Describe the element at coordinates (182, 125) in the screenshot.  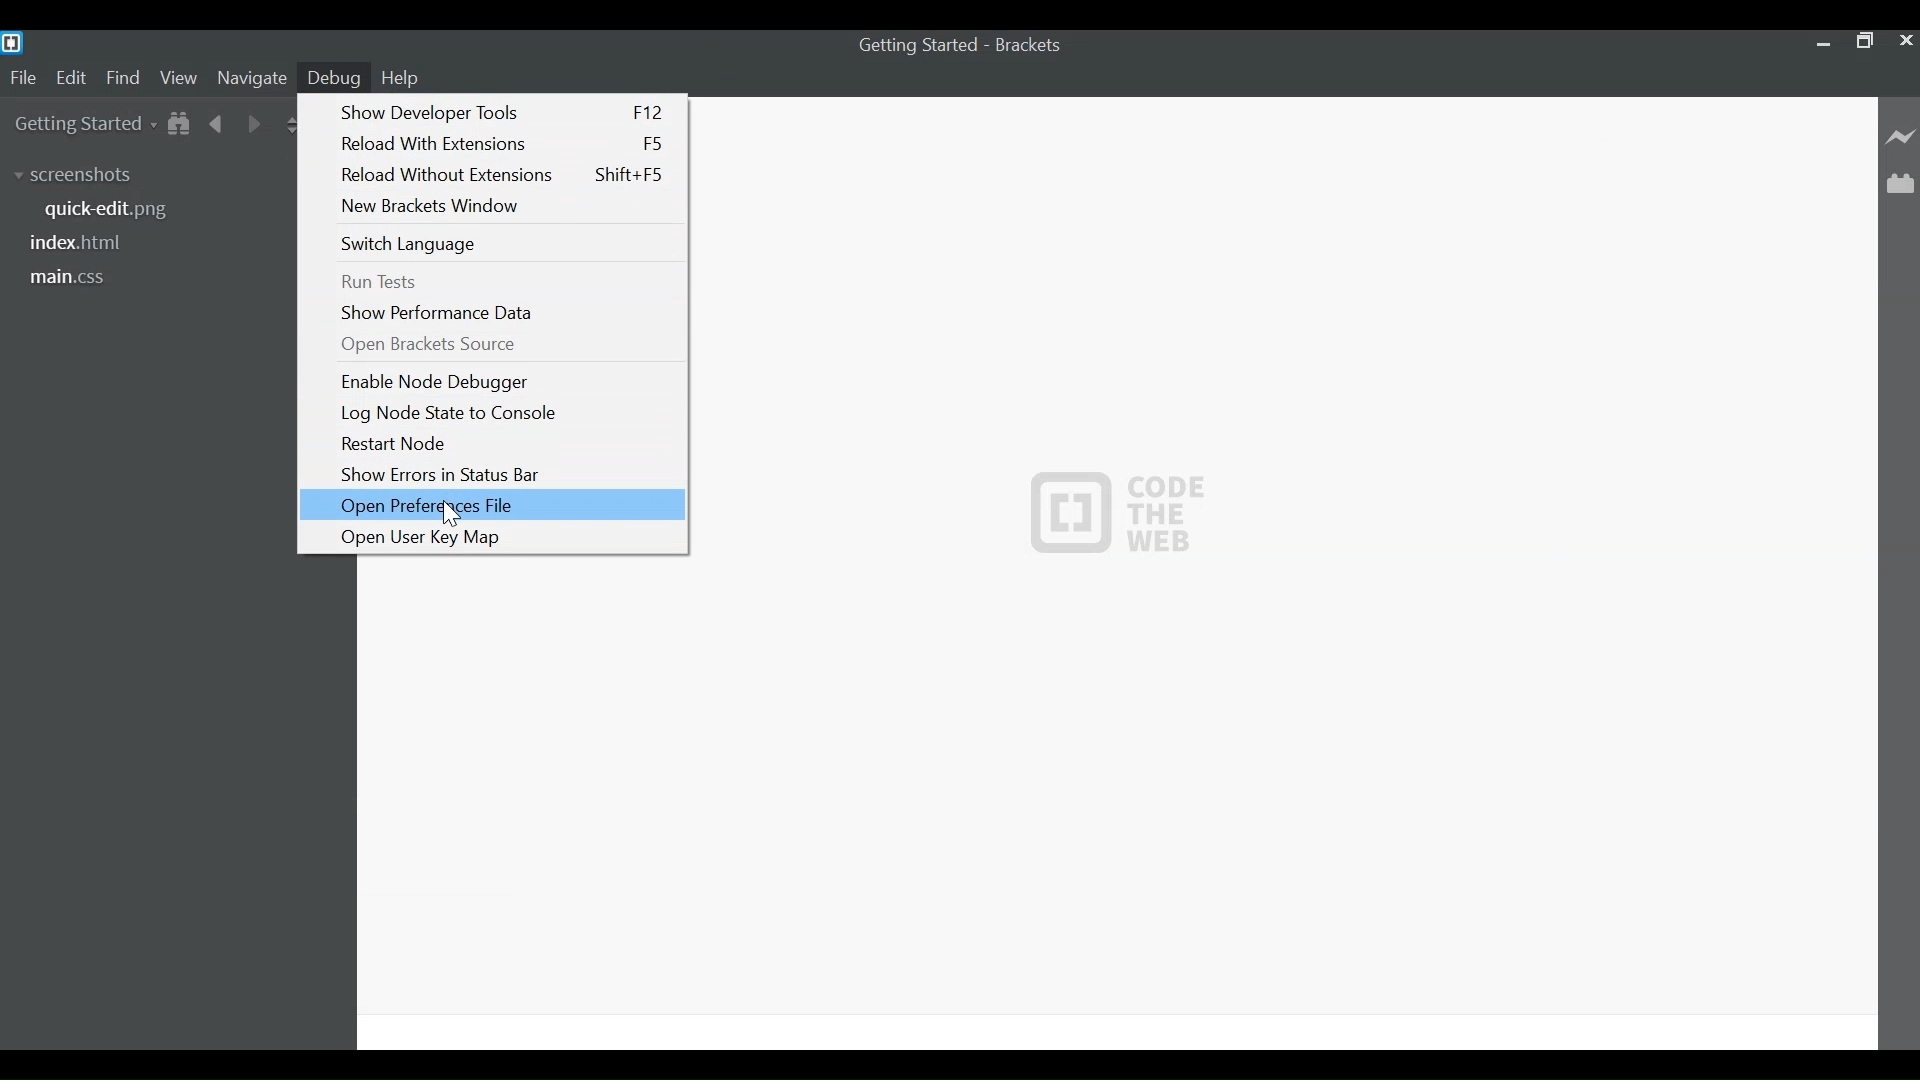
I see `Show in File Tree` at that location.